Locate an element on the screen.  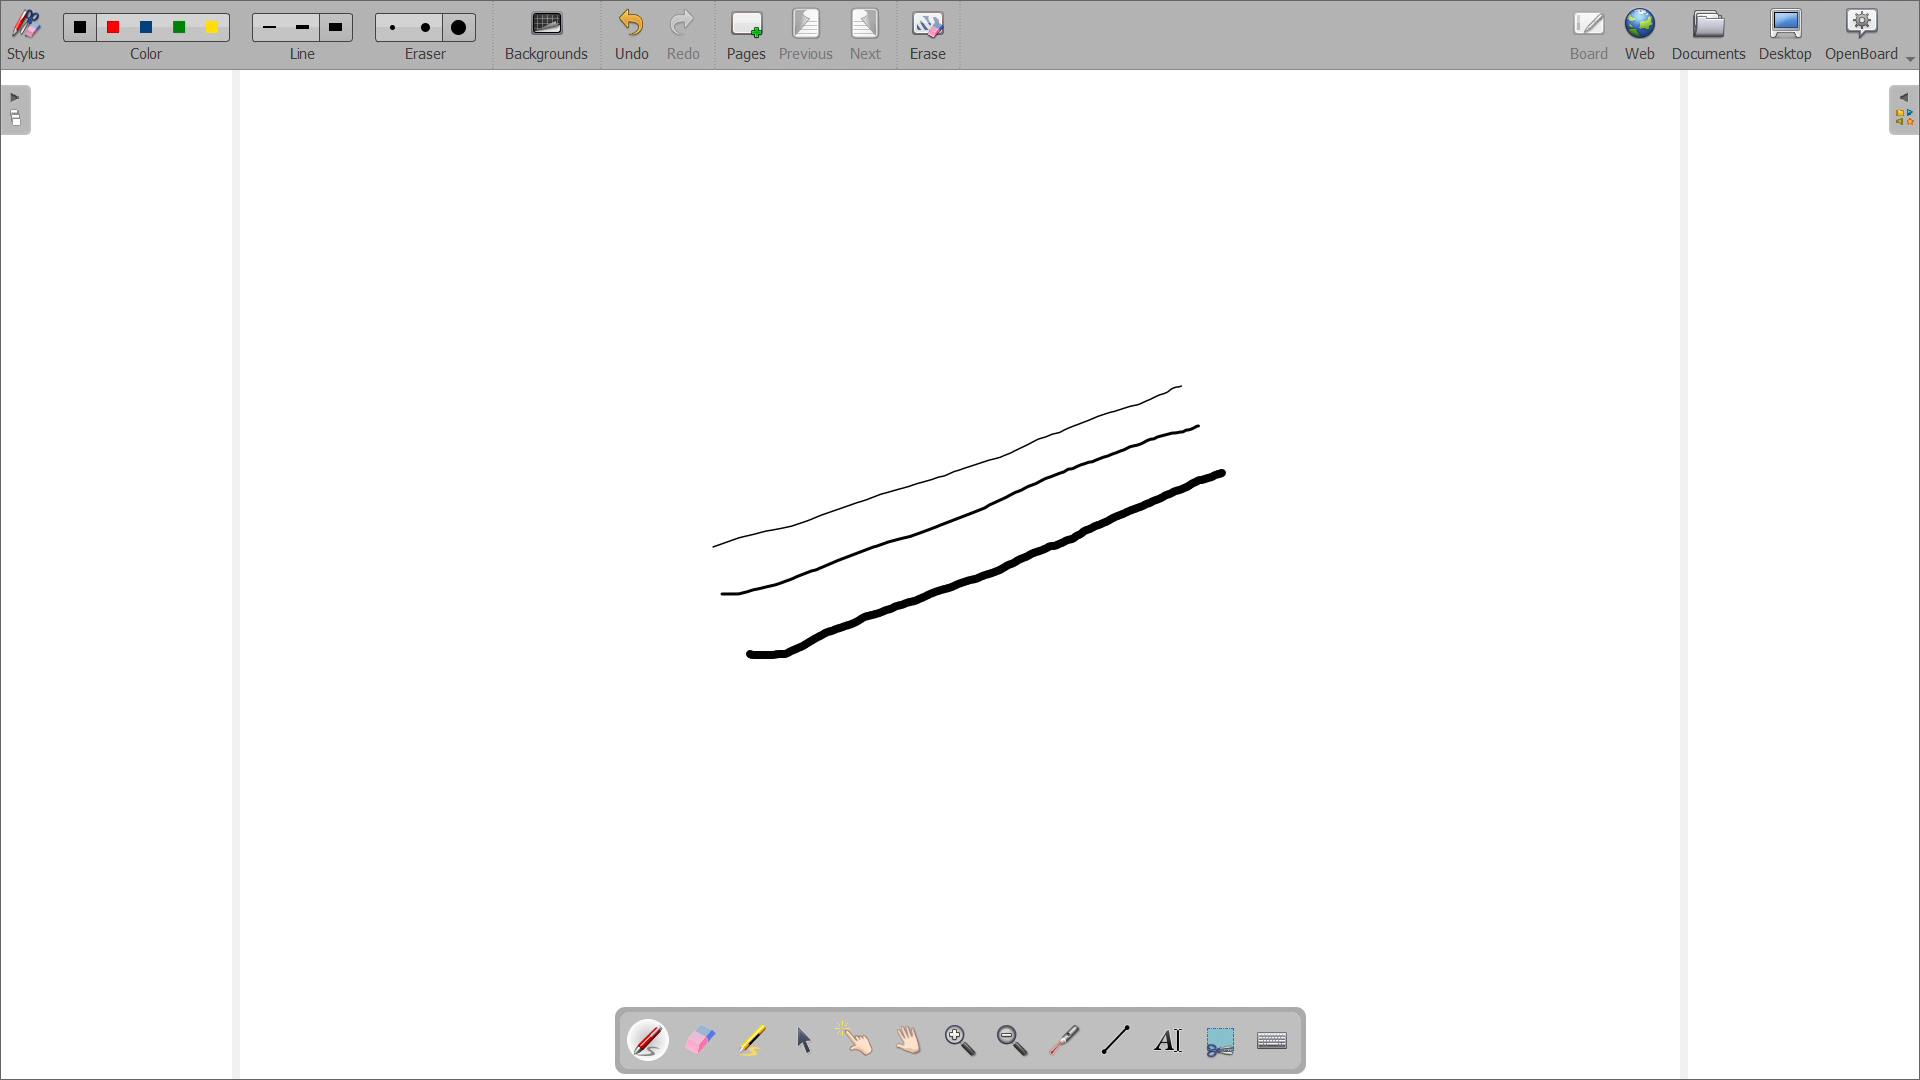
virtual keyboard is located at coordinates (1274, 1042).